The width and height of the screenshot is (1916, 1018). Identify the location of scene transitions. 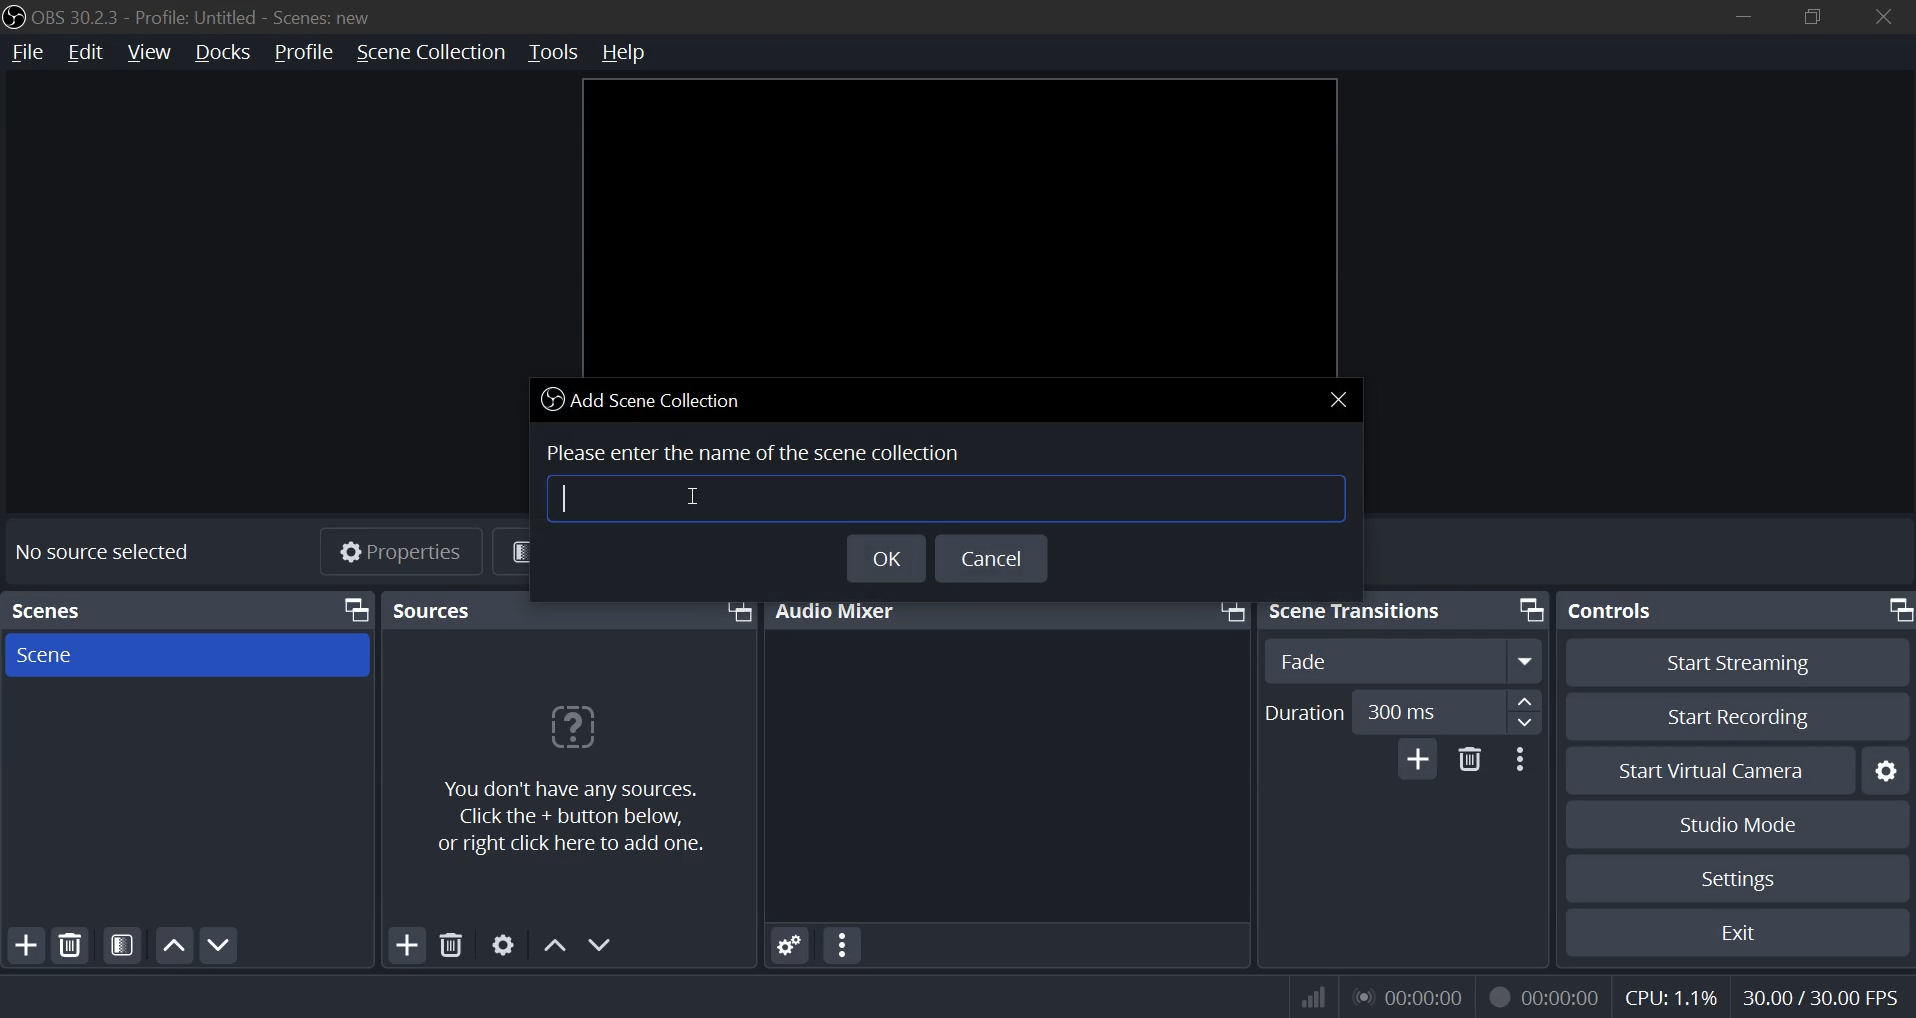
(1364, 610).